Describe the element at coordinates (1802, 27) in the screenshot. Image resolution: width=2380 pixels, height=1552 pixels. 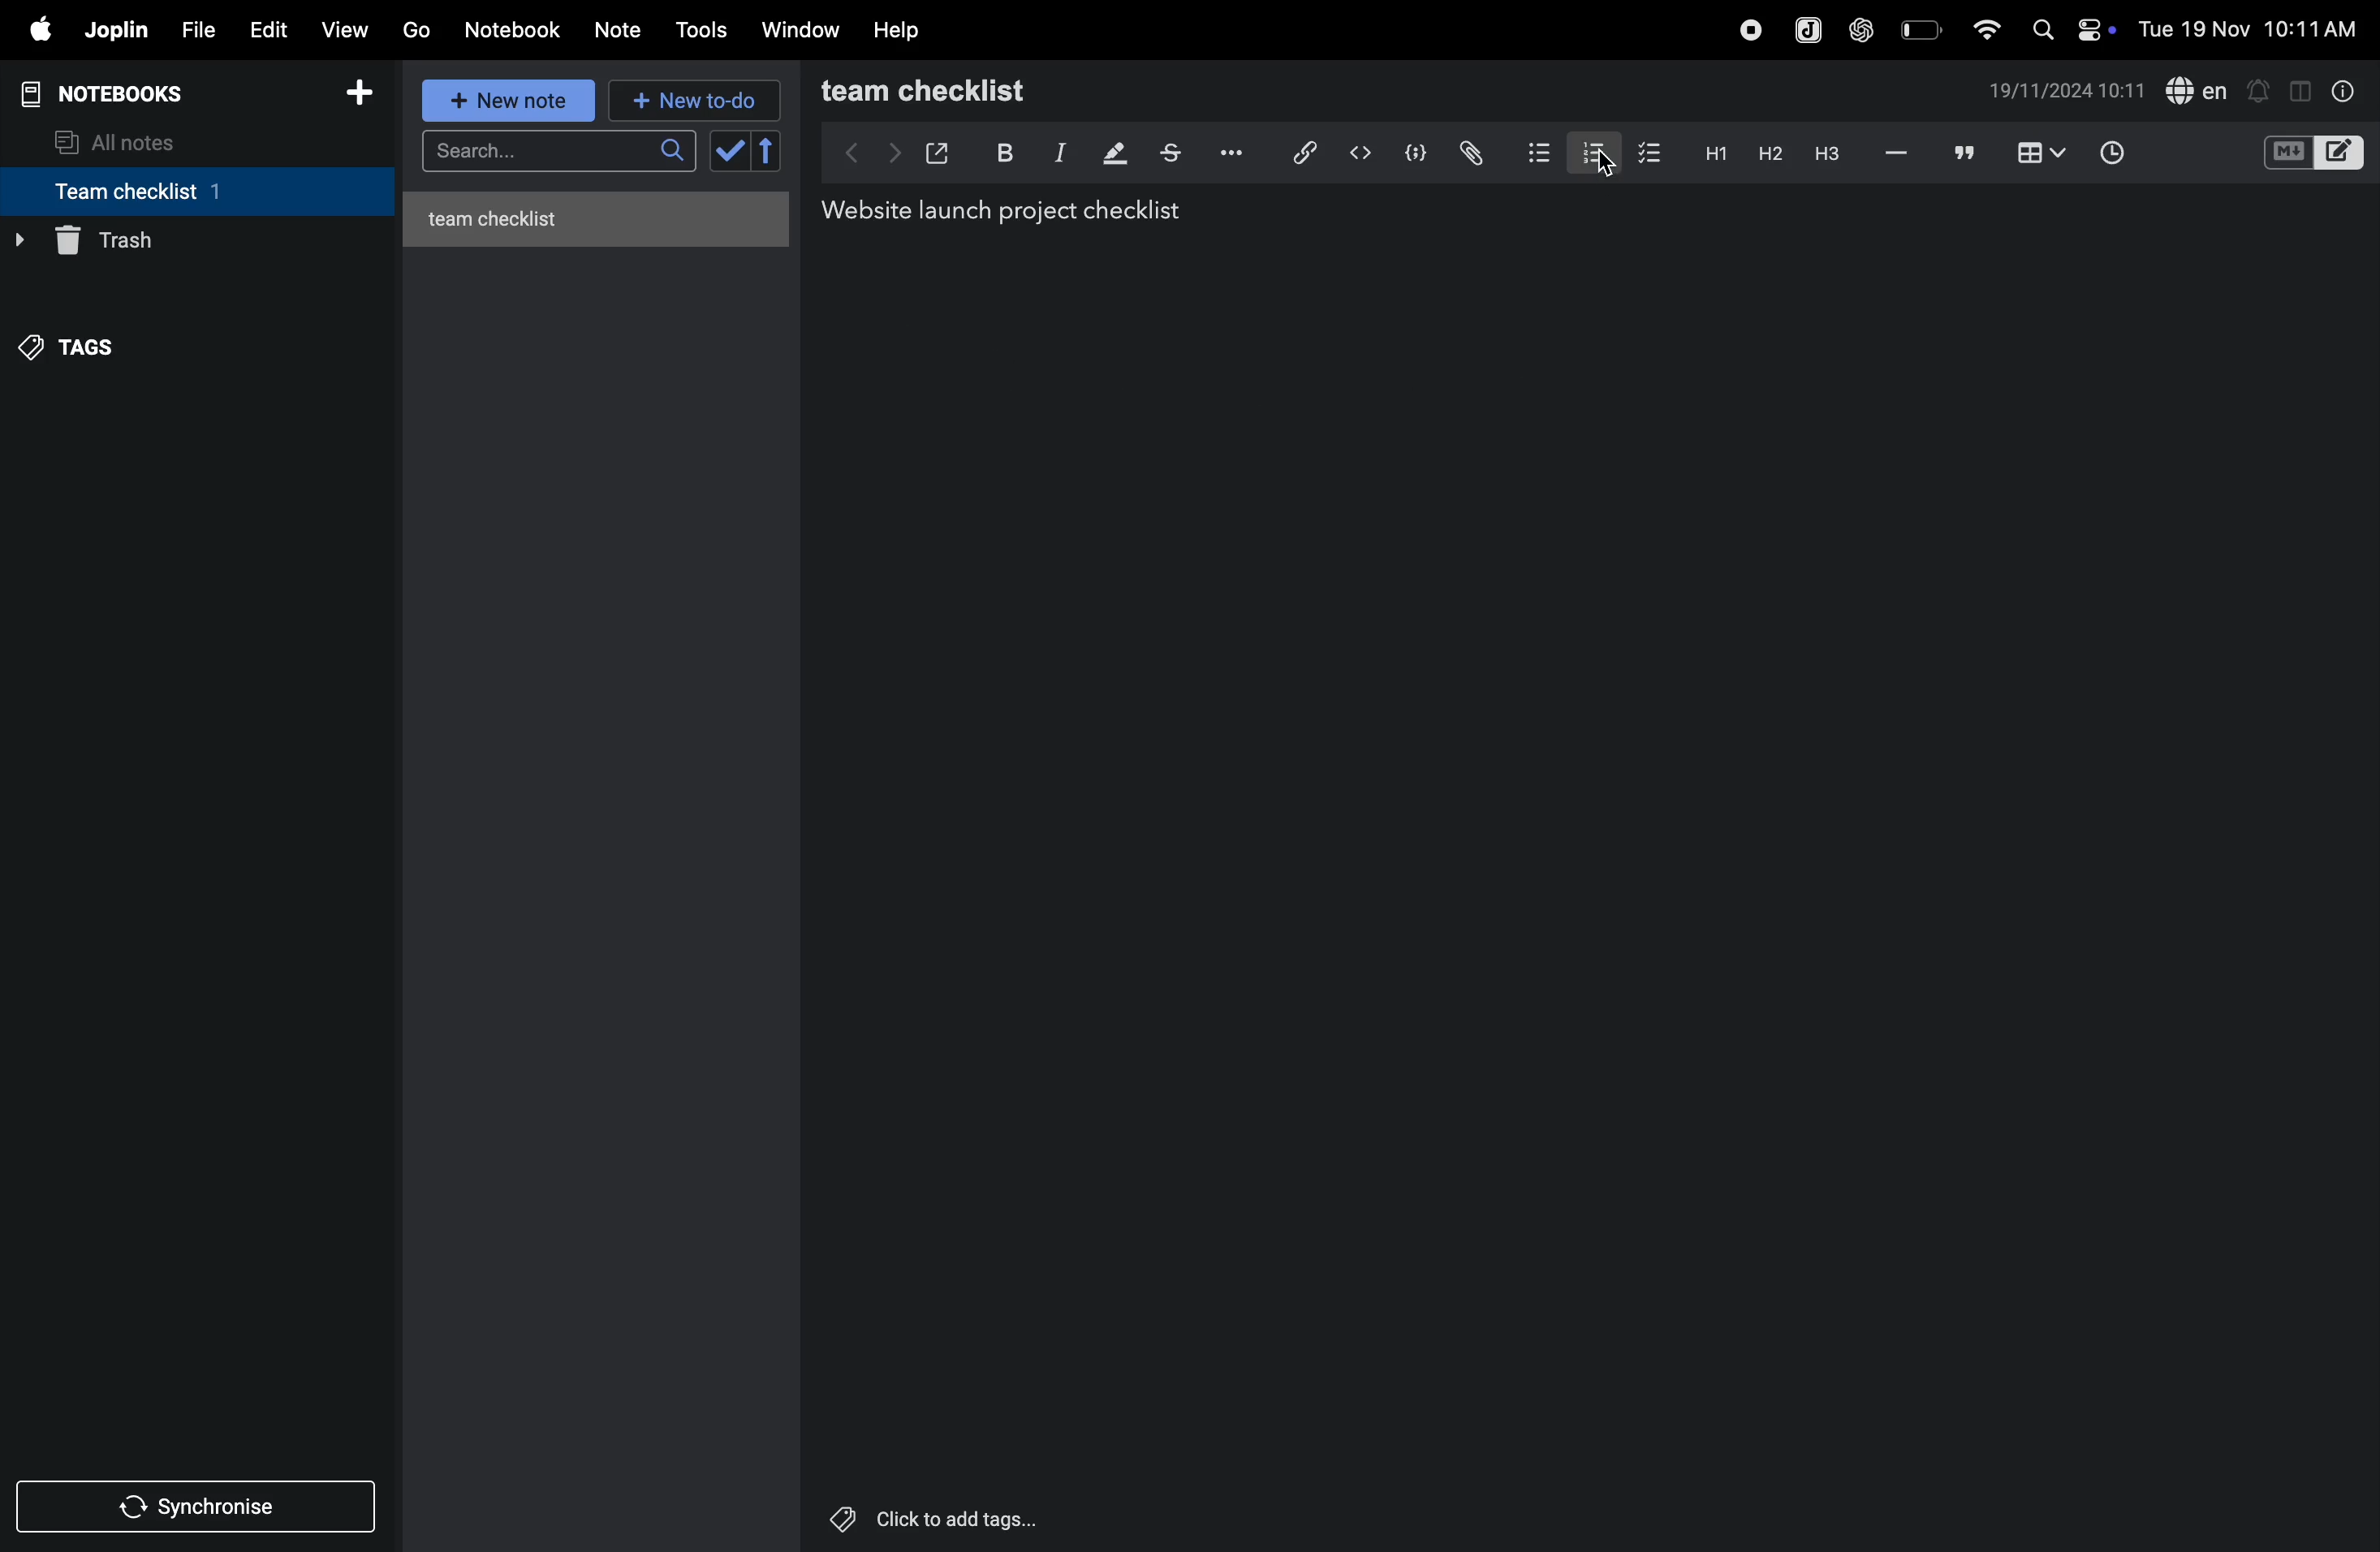
I see `joplin` at that location.